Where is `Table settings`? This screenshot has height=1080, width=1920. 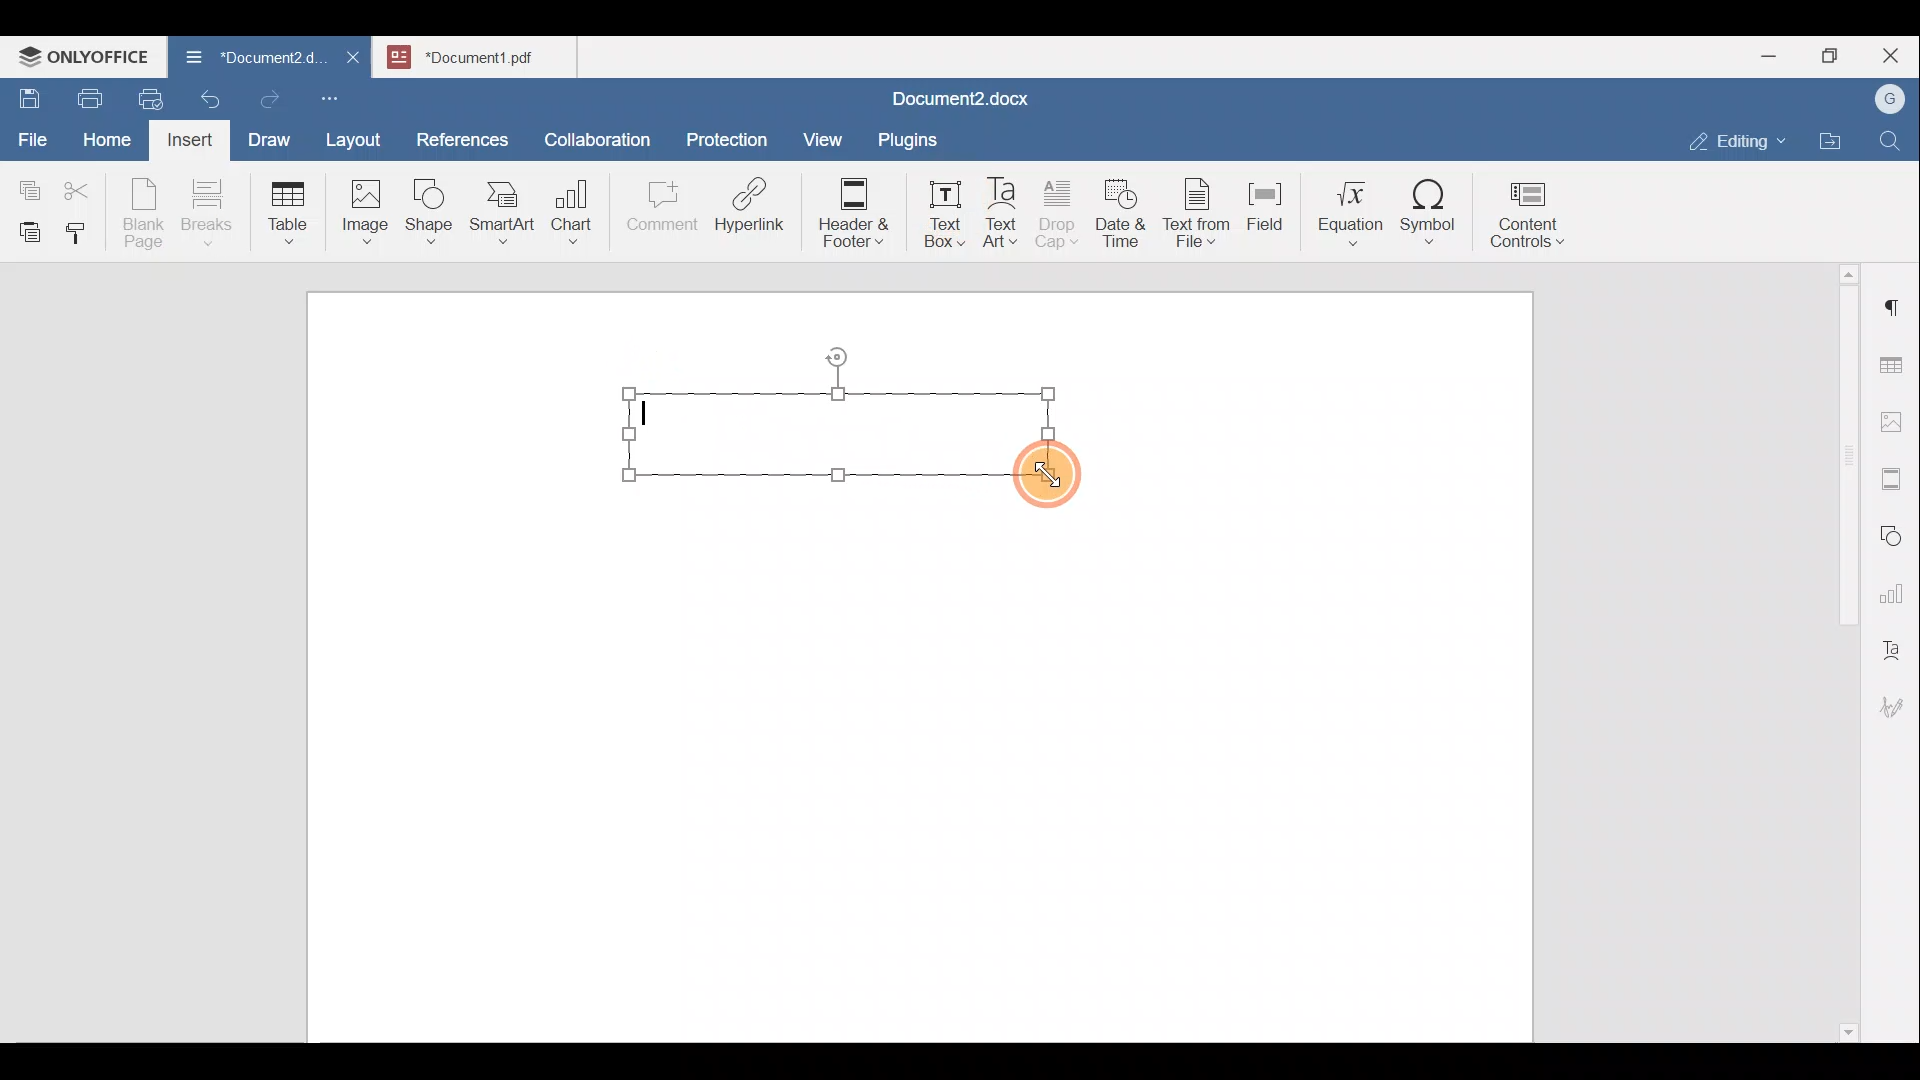 Table settings is located at coordinates (1895, 363).